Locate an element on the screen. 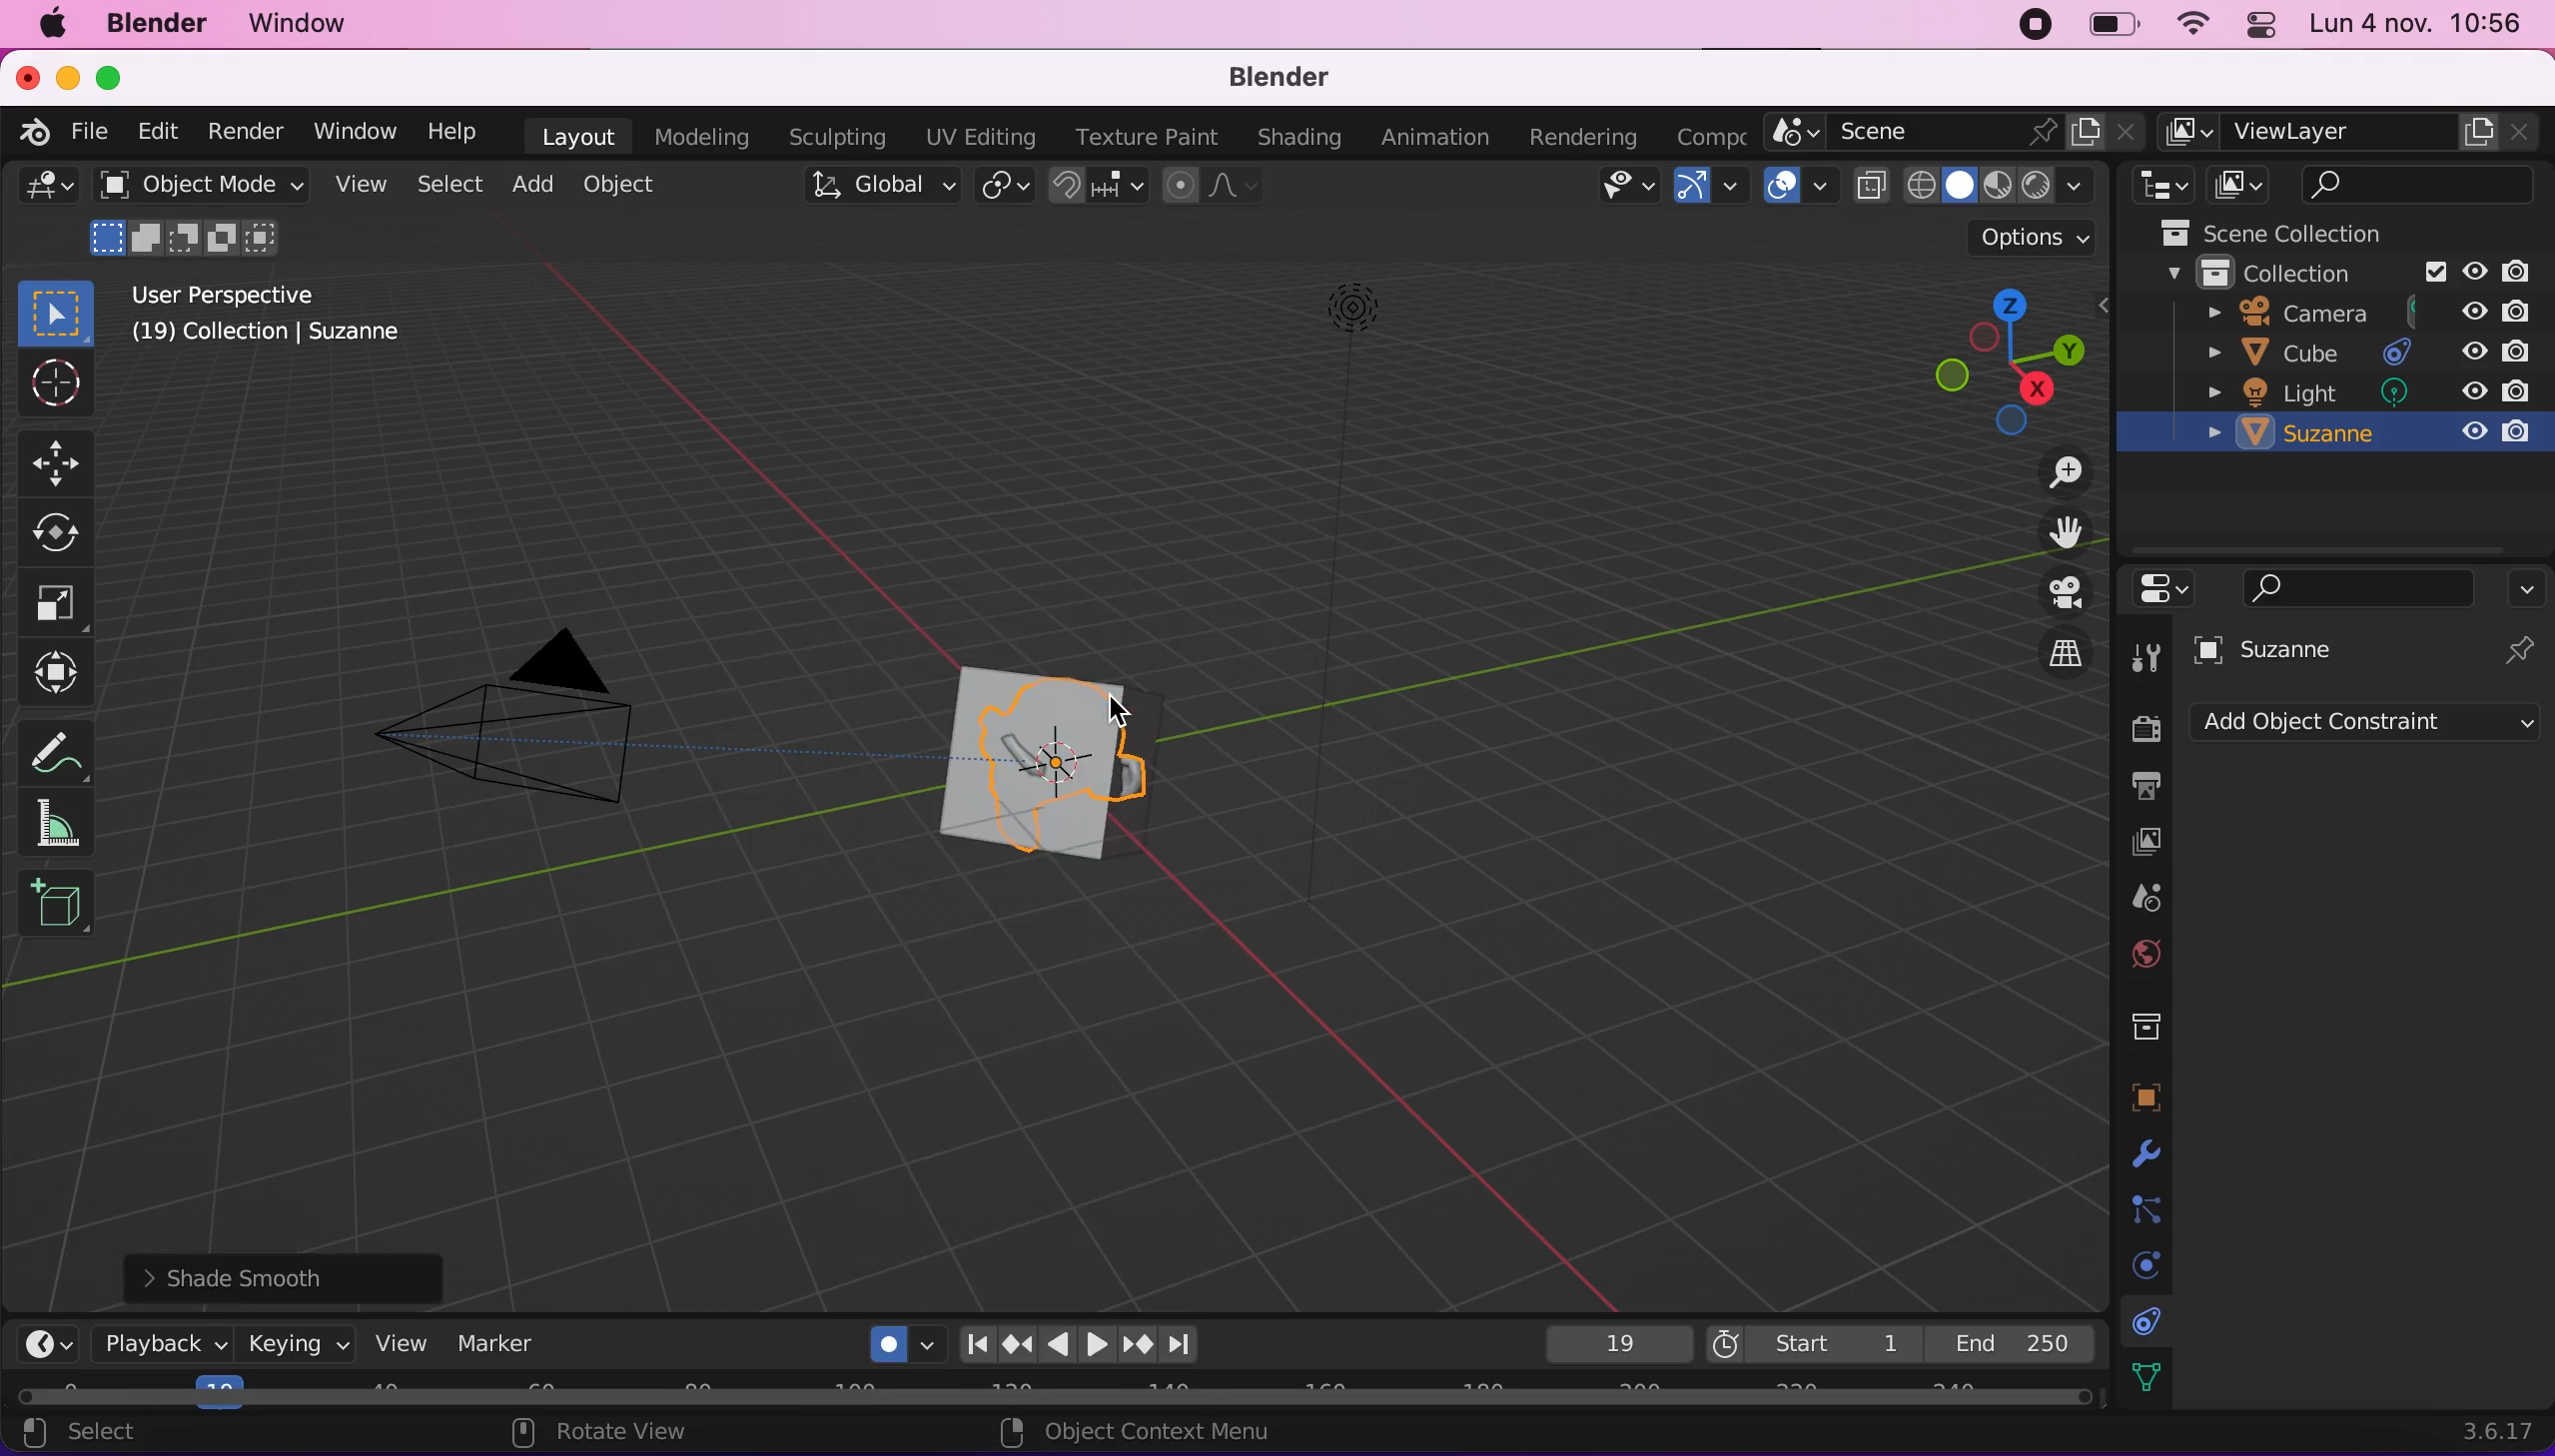  move the view is located at coordinates (2063, 531).